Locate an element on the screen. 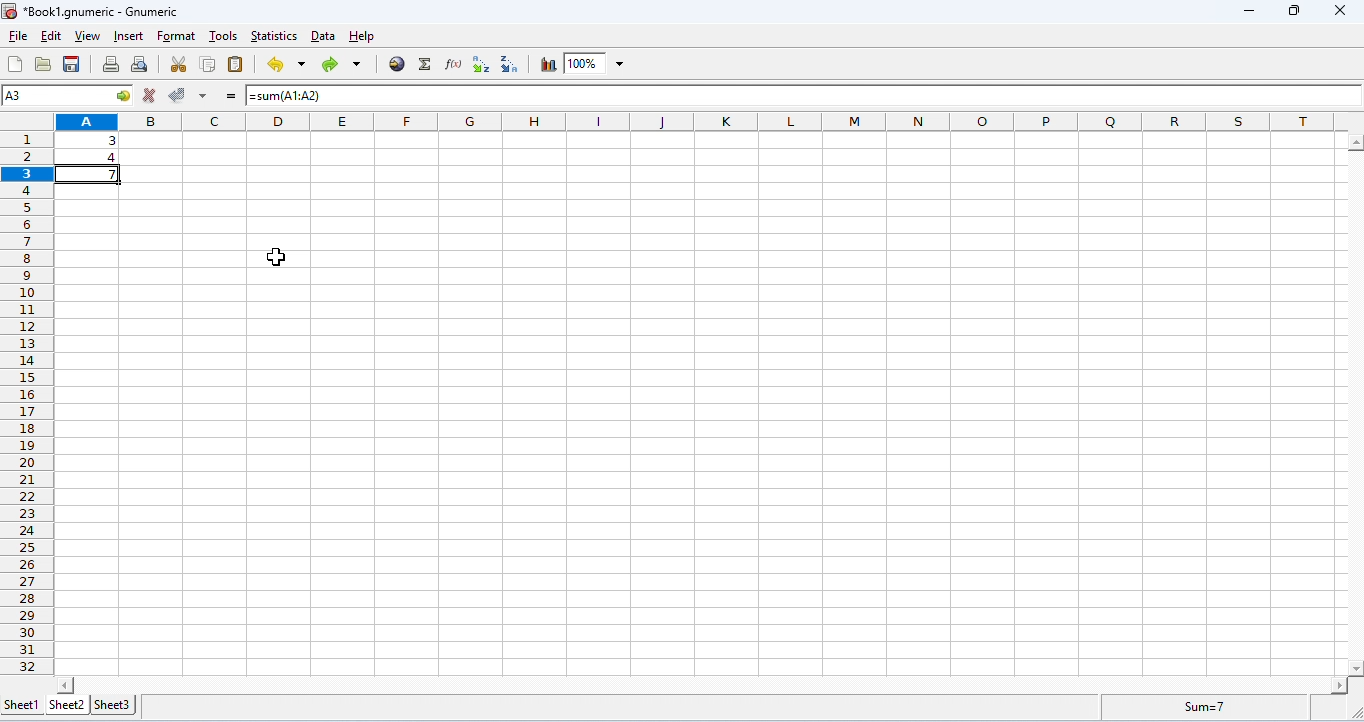 Image resolution: width=1364 pixels, height=722 pixels. space for vertical column is located at coordinates (1352, 404).